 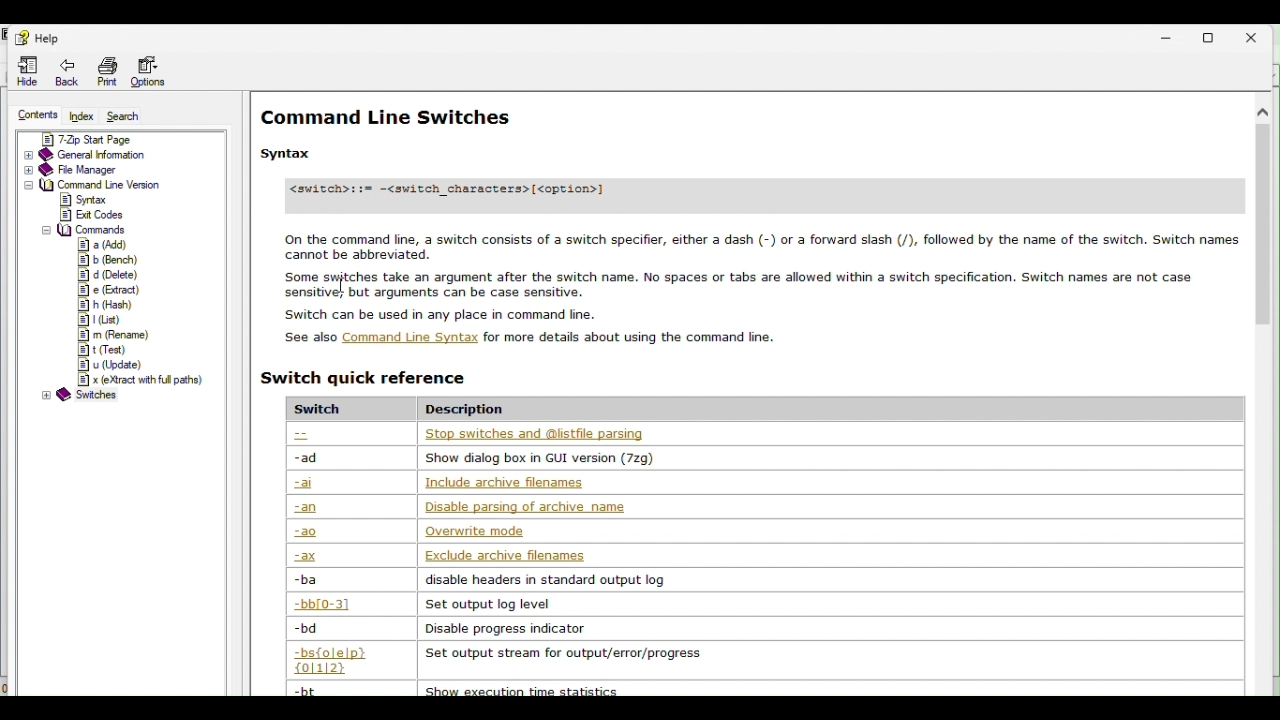 I want to click on Switch quick reference, so click(x=365, y=378).